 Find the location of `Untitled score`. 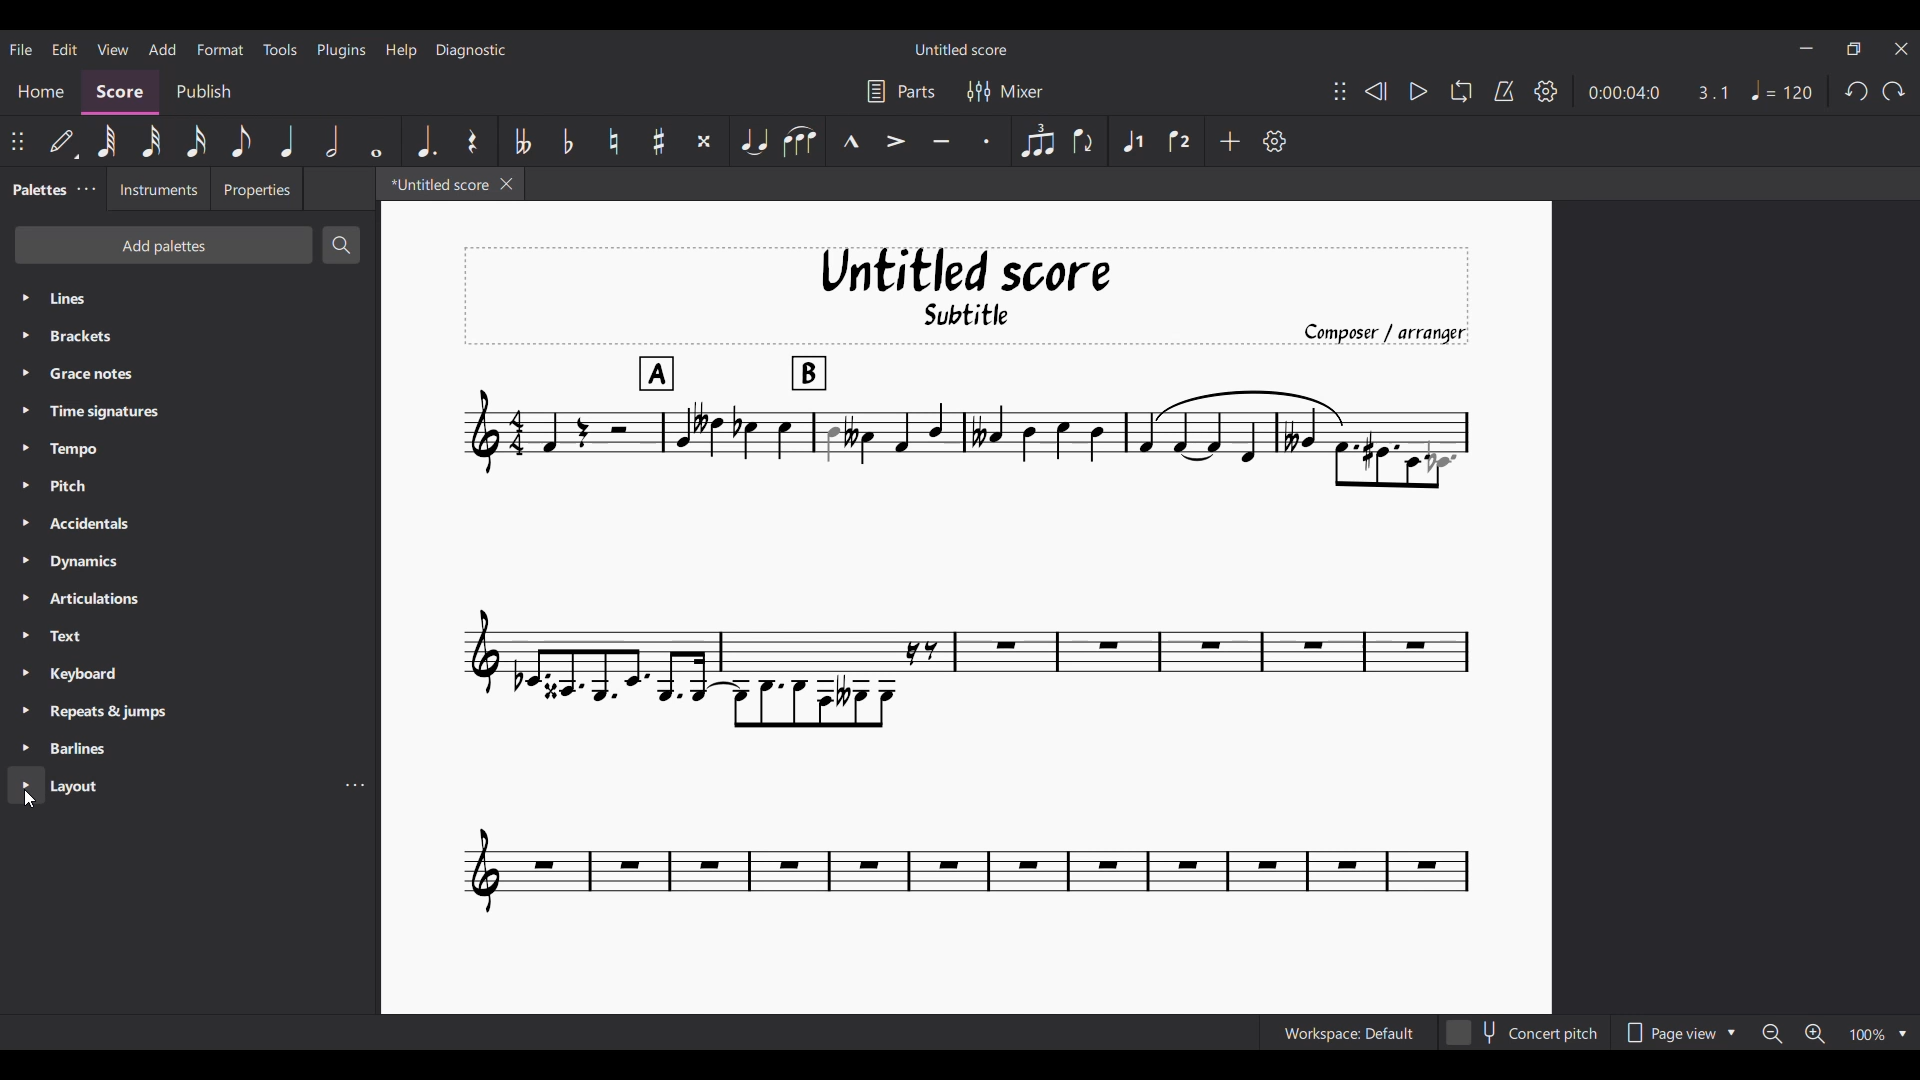

Untitled score is located at coordinates (961, 50).